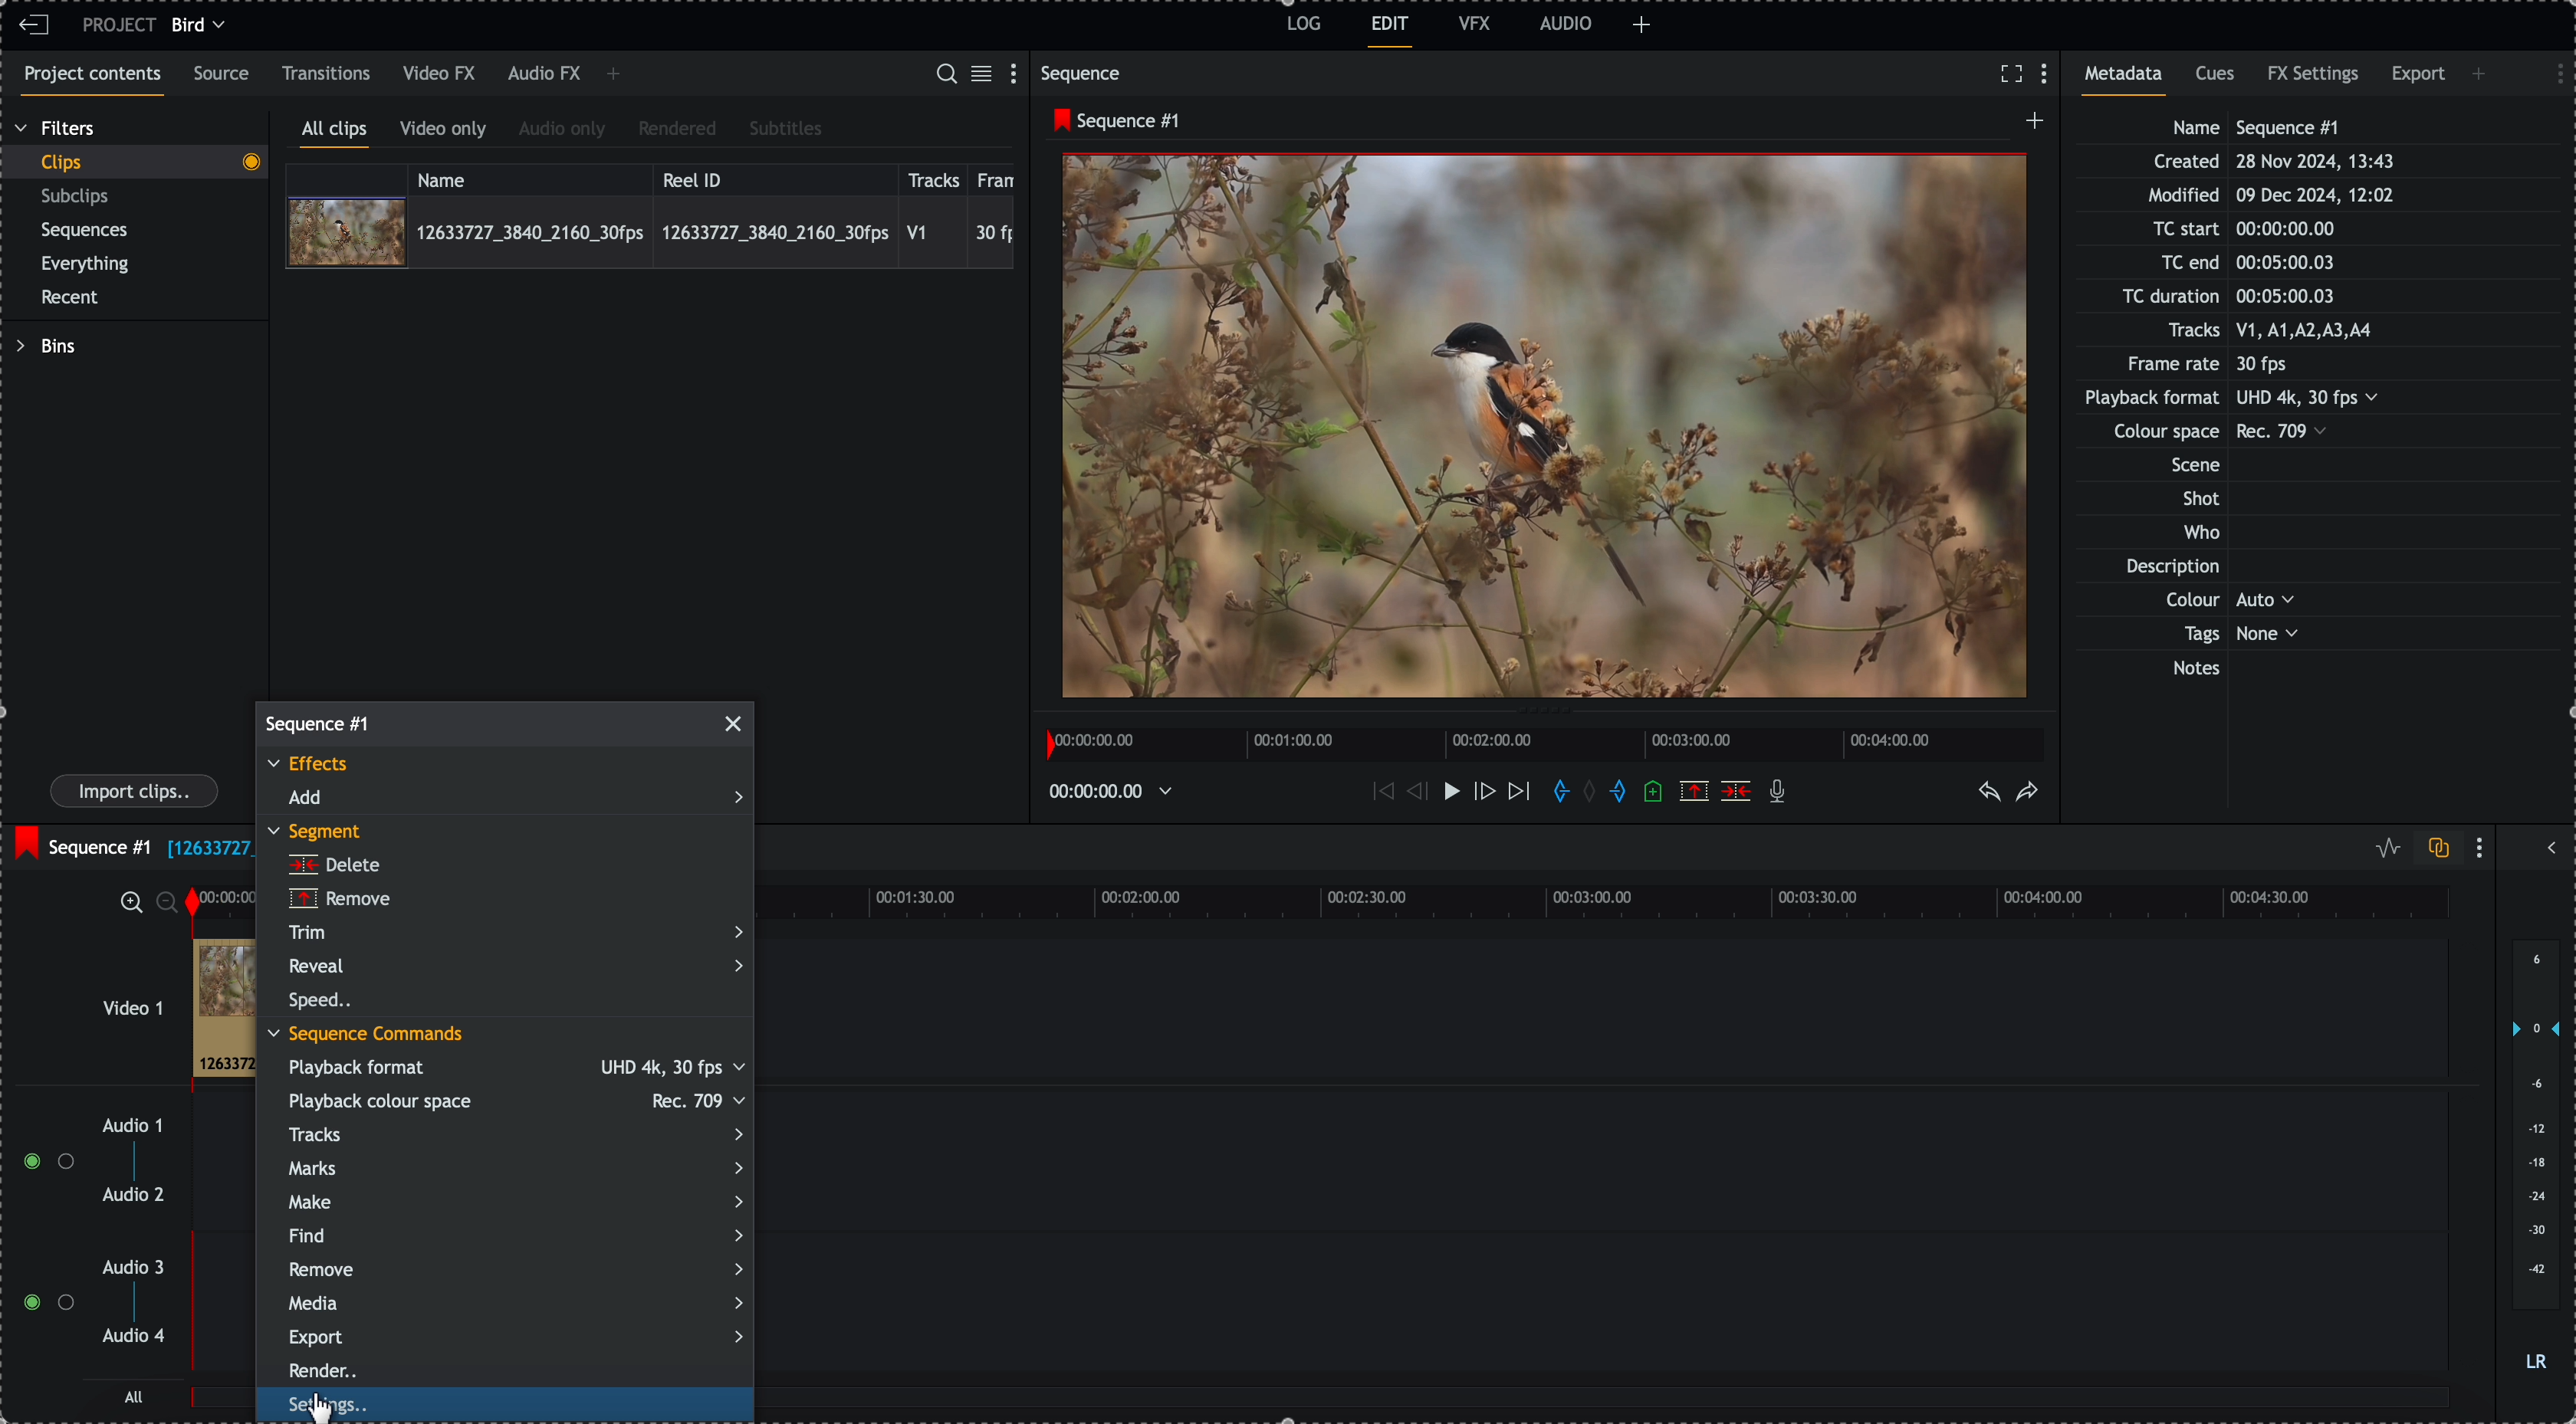 Image resolution: width=2576 pixels, height=1424 pixels. What do you see at coordinates (40, 1233) in the screenshot?
I see `enable tracks` at bounding box center [40, 1233].